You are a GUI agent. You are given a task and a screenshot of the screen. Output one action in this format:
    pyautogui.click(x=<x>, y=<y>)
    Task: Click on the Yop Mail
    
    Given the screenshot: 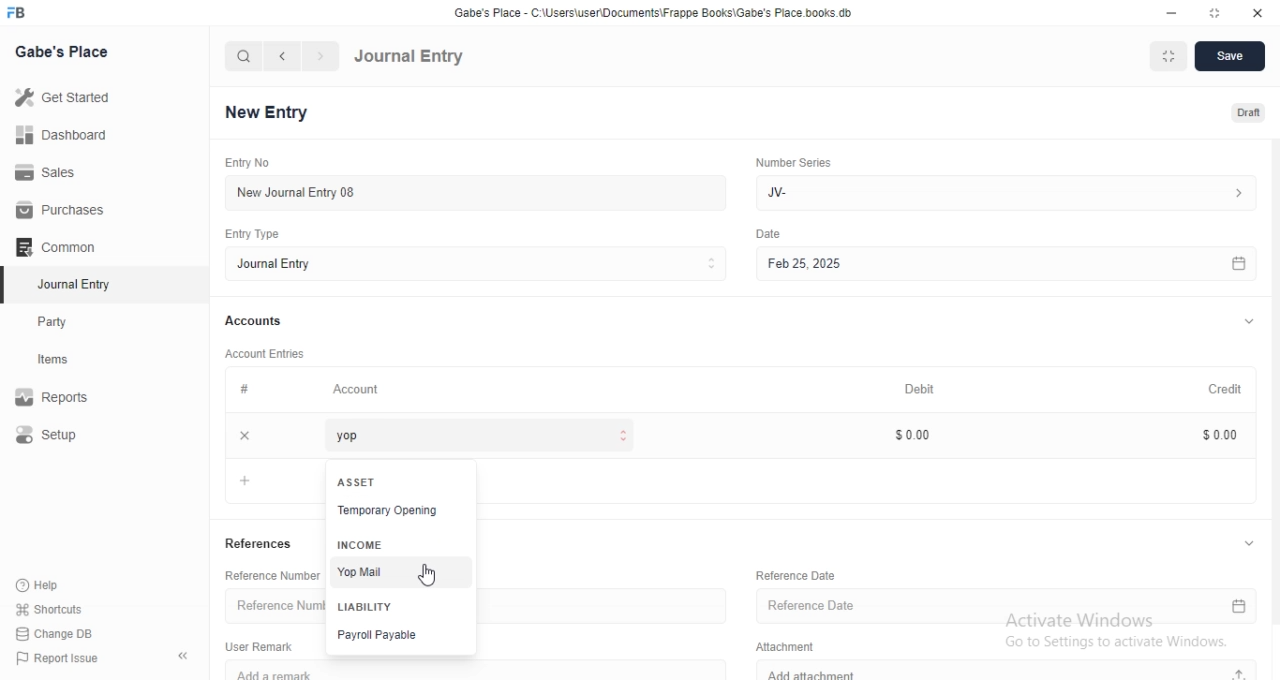 What is the action you would take?
    pyautogui.click(x=398, y=570)
    